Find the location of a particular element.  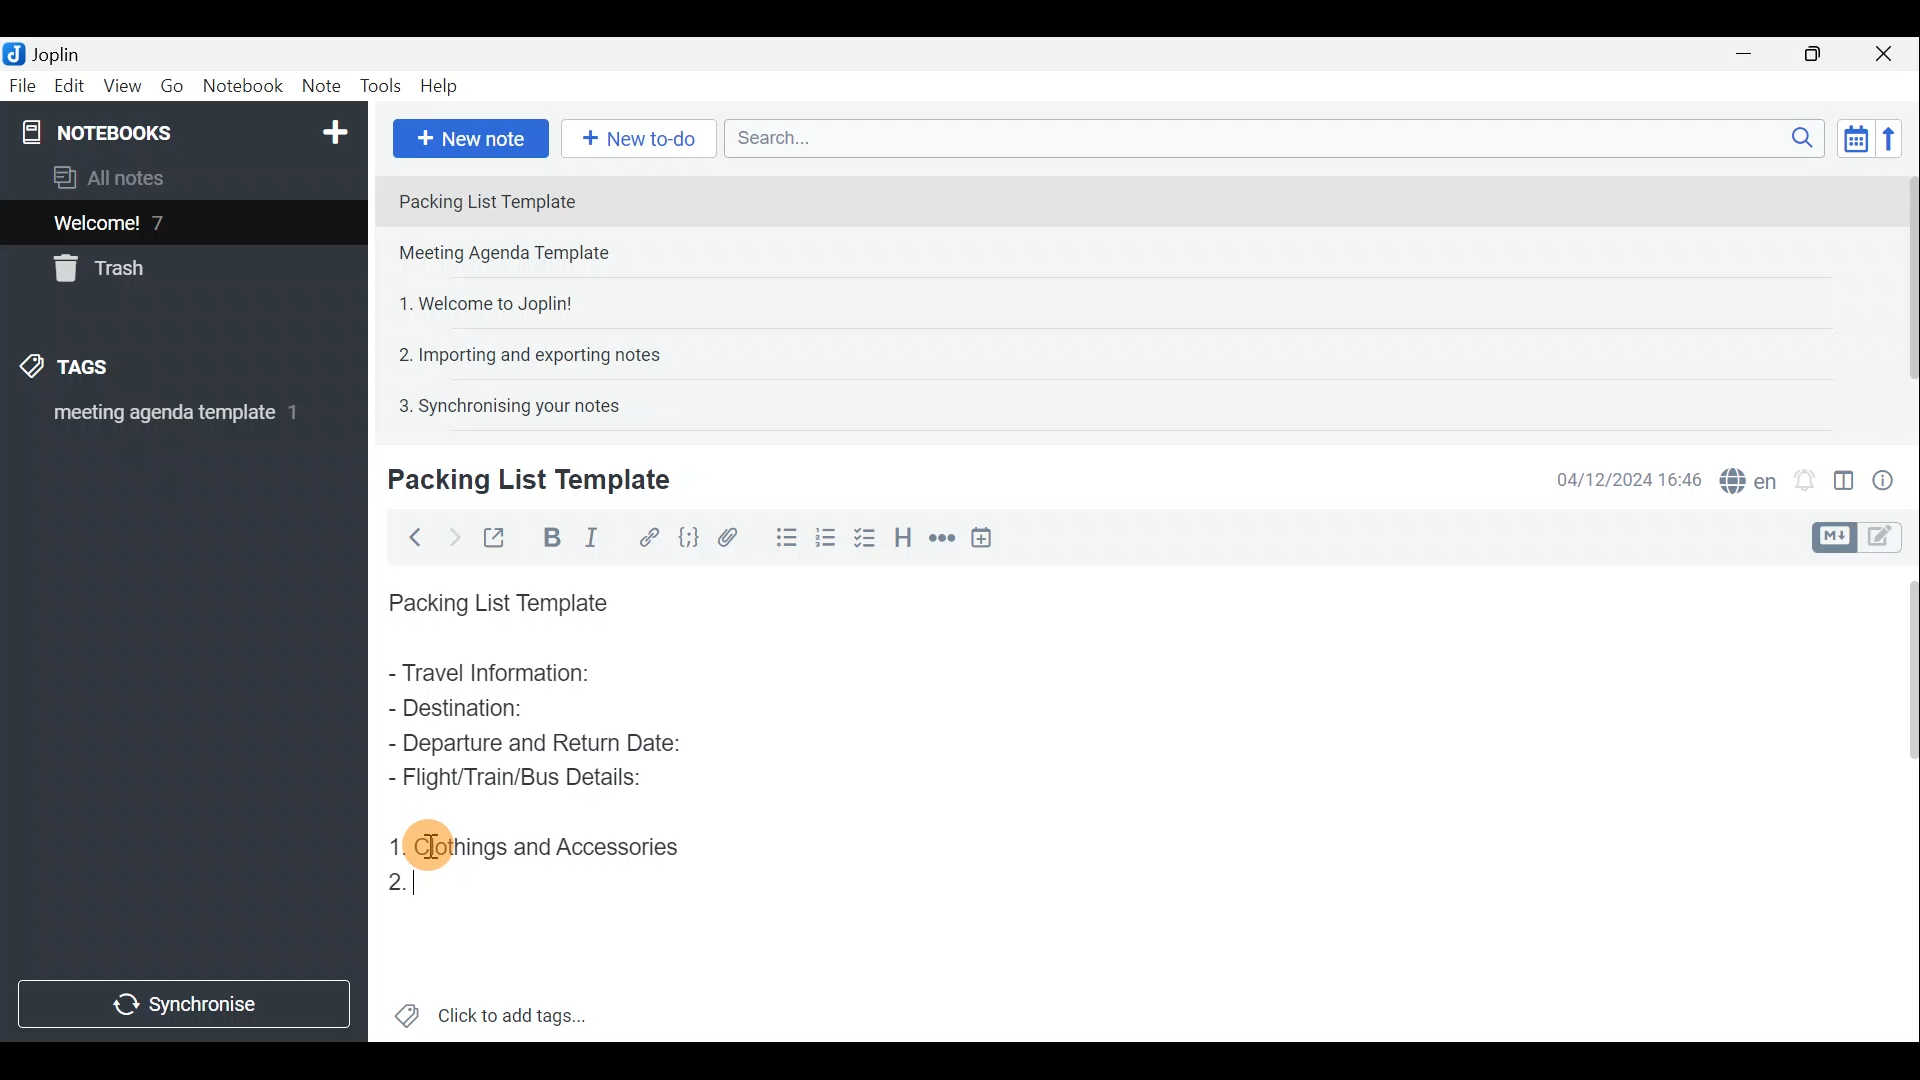

Note 5 is located at coordinates (501, 403).